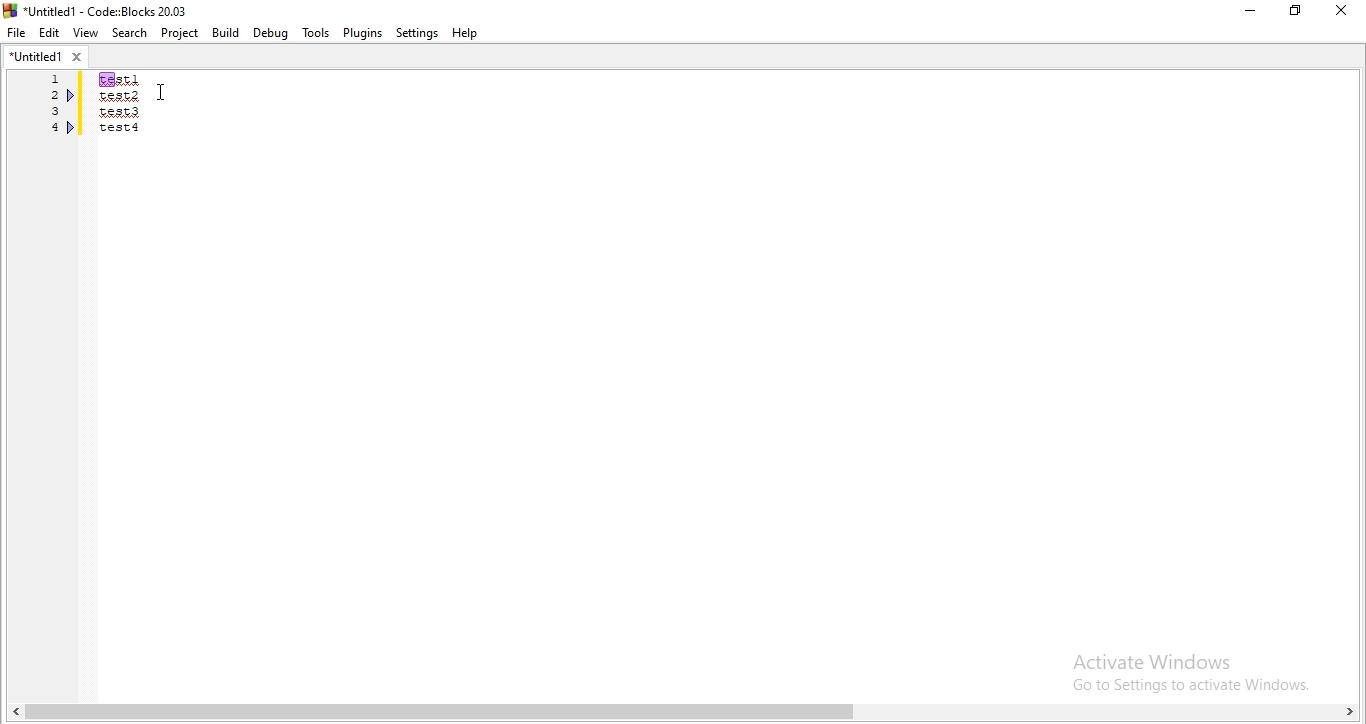 The height and width of the screenshot is (724, 1366). Describe the element at coordinates (85, 30) in the screenshot. I see `View ` at that location.